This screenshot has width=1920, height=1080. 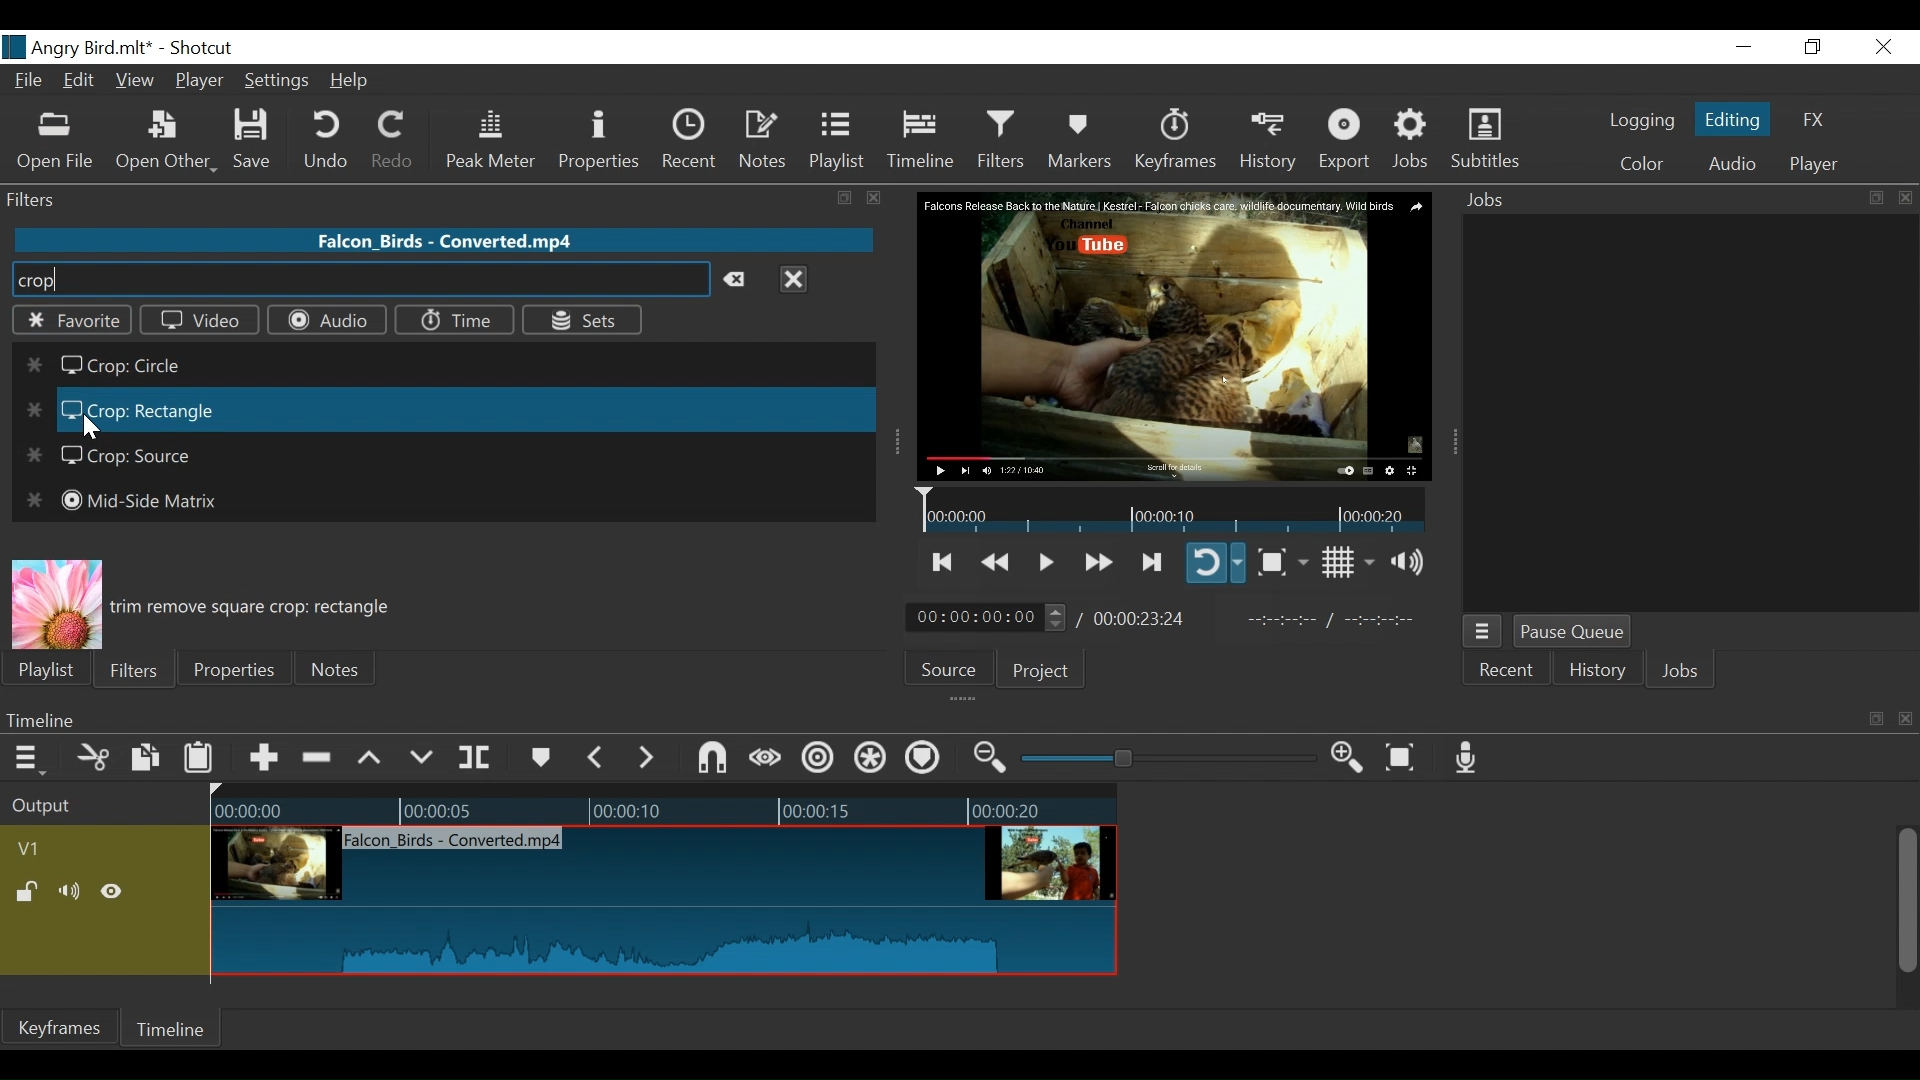 What do you see at coordinates (337, 669) in the screenshot?
I see `Notes` at bounding box center [337, 669].